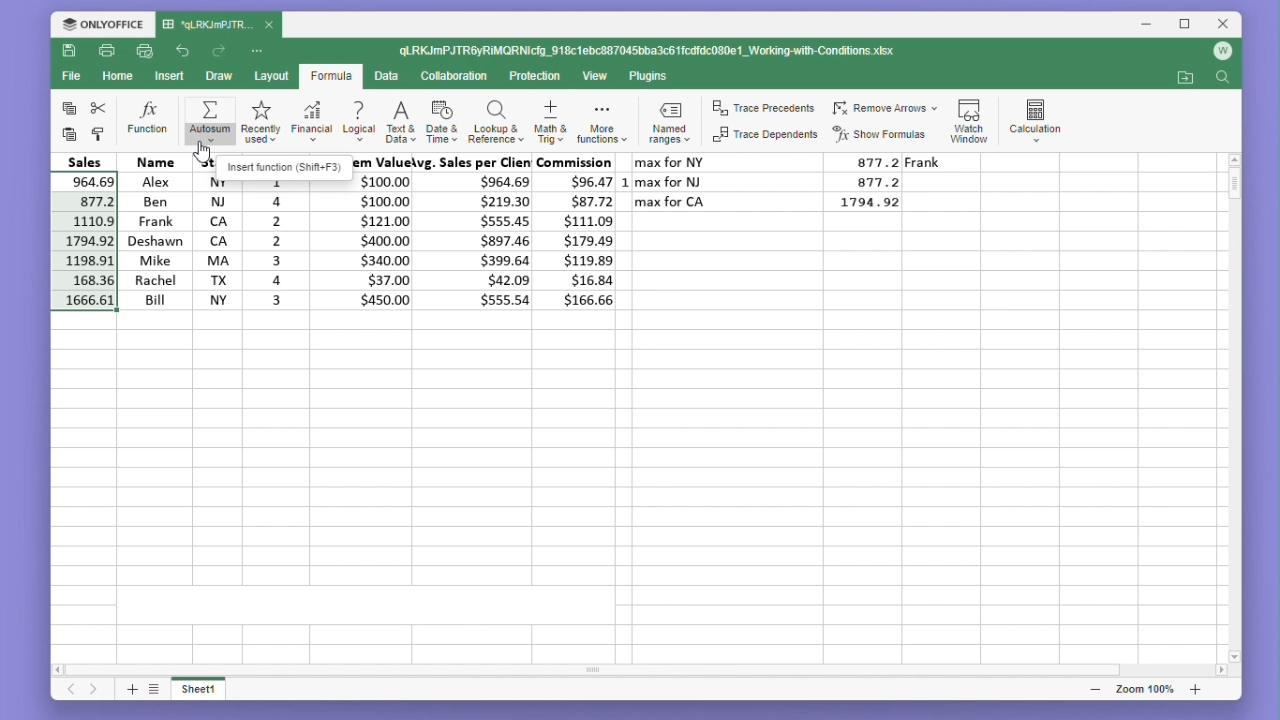 This screenshot has width=1280, height=720. I want to click on scroll right, so click(1222, 671).